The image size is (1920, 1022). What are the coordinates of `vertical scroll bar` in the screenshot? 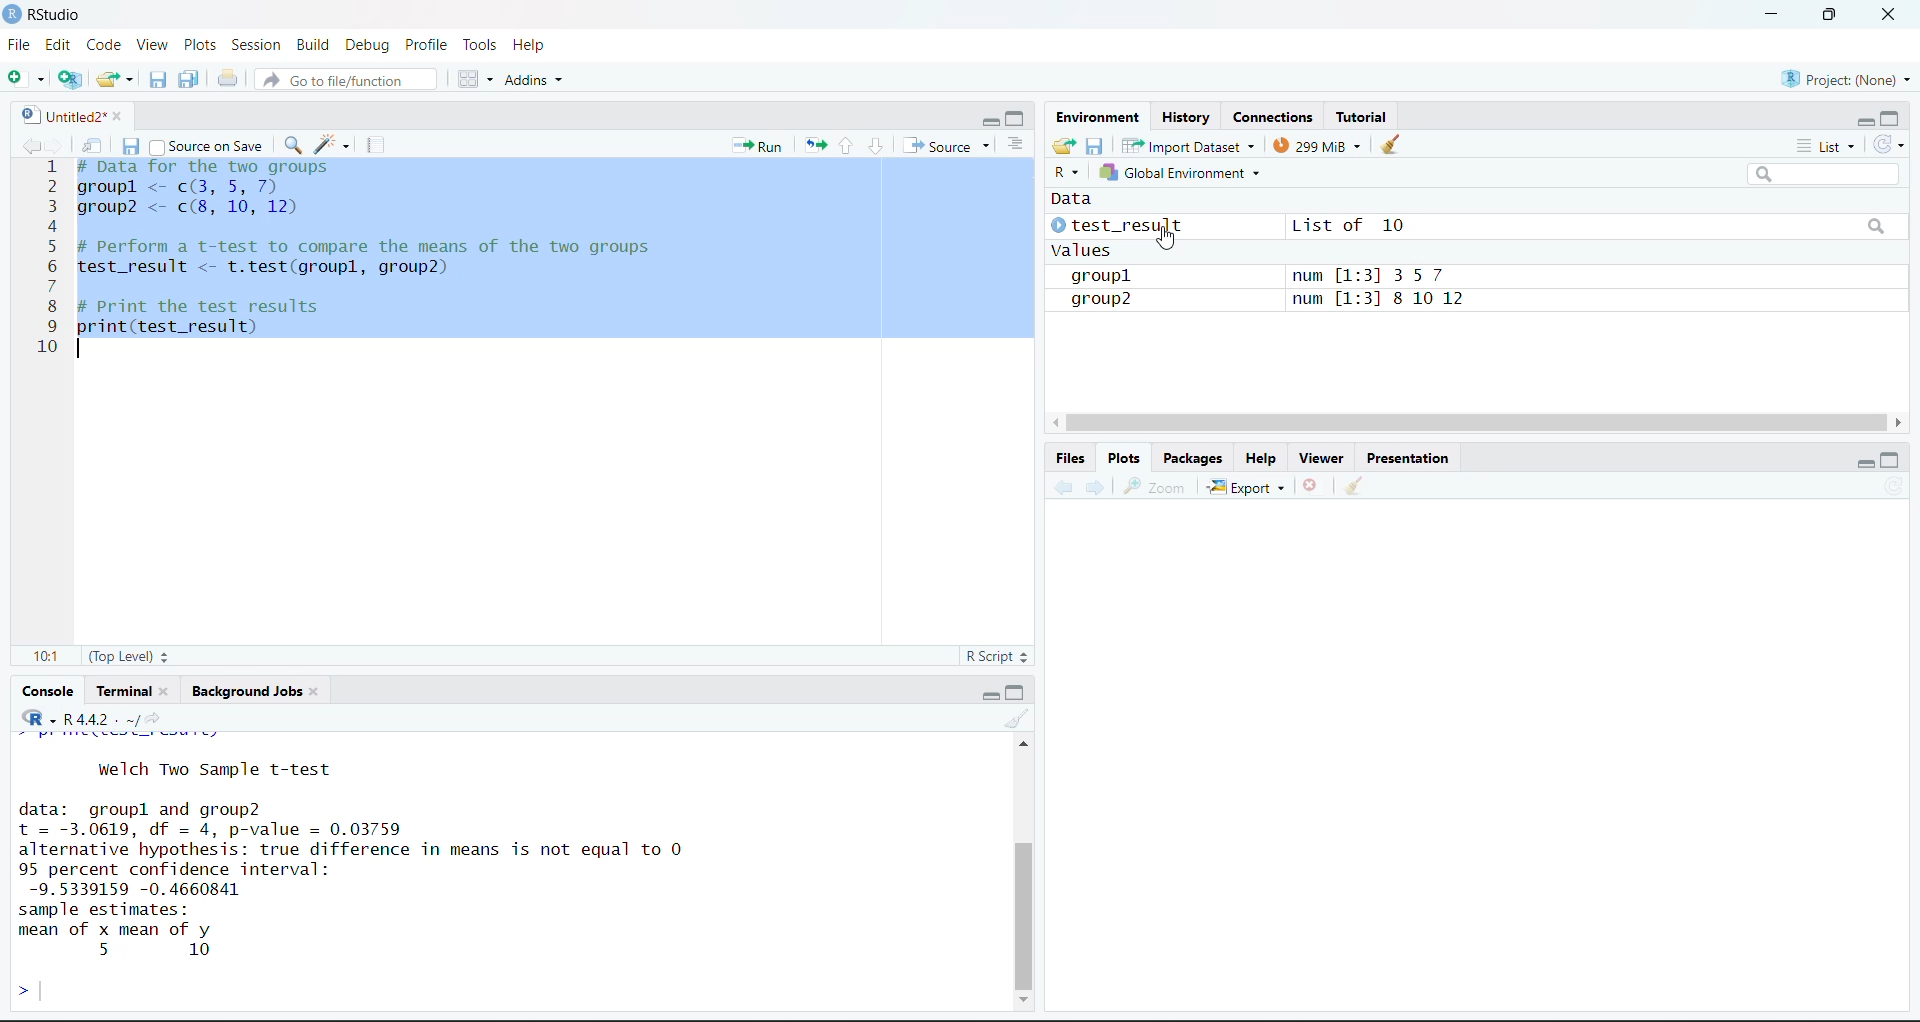 It's located at (1026, 915).